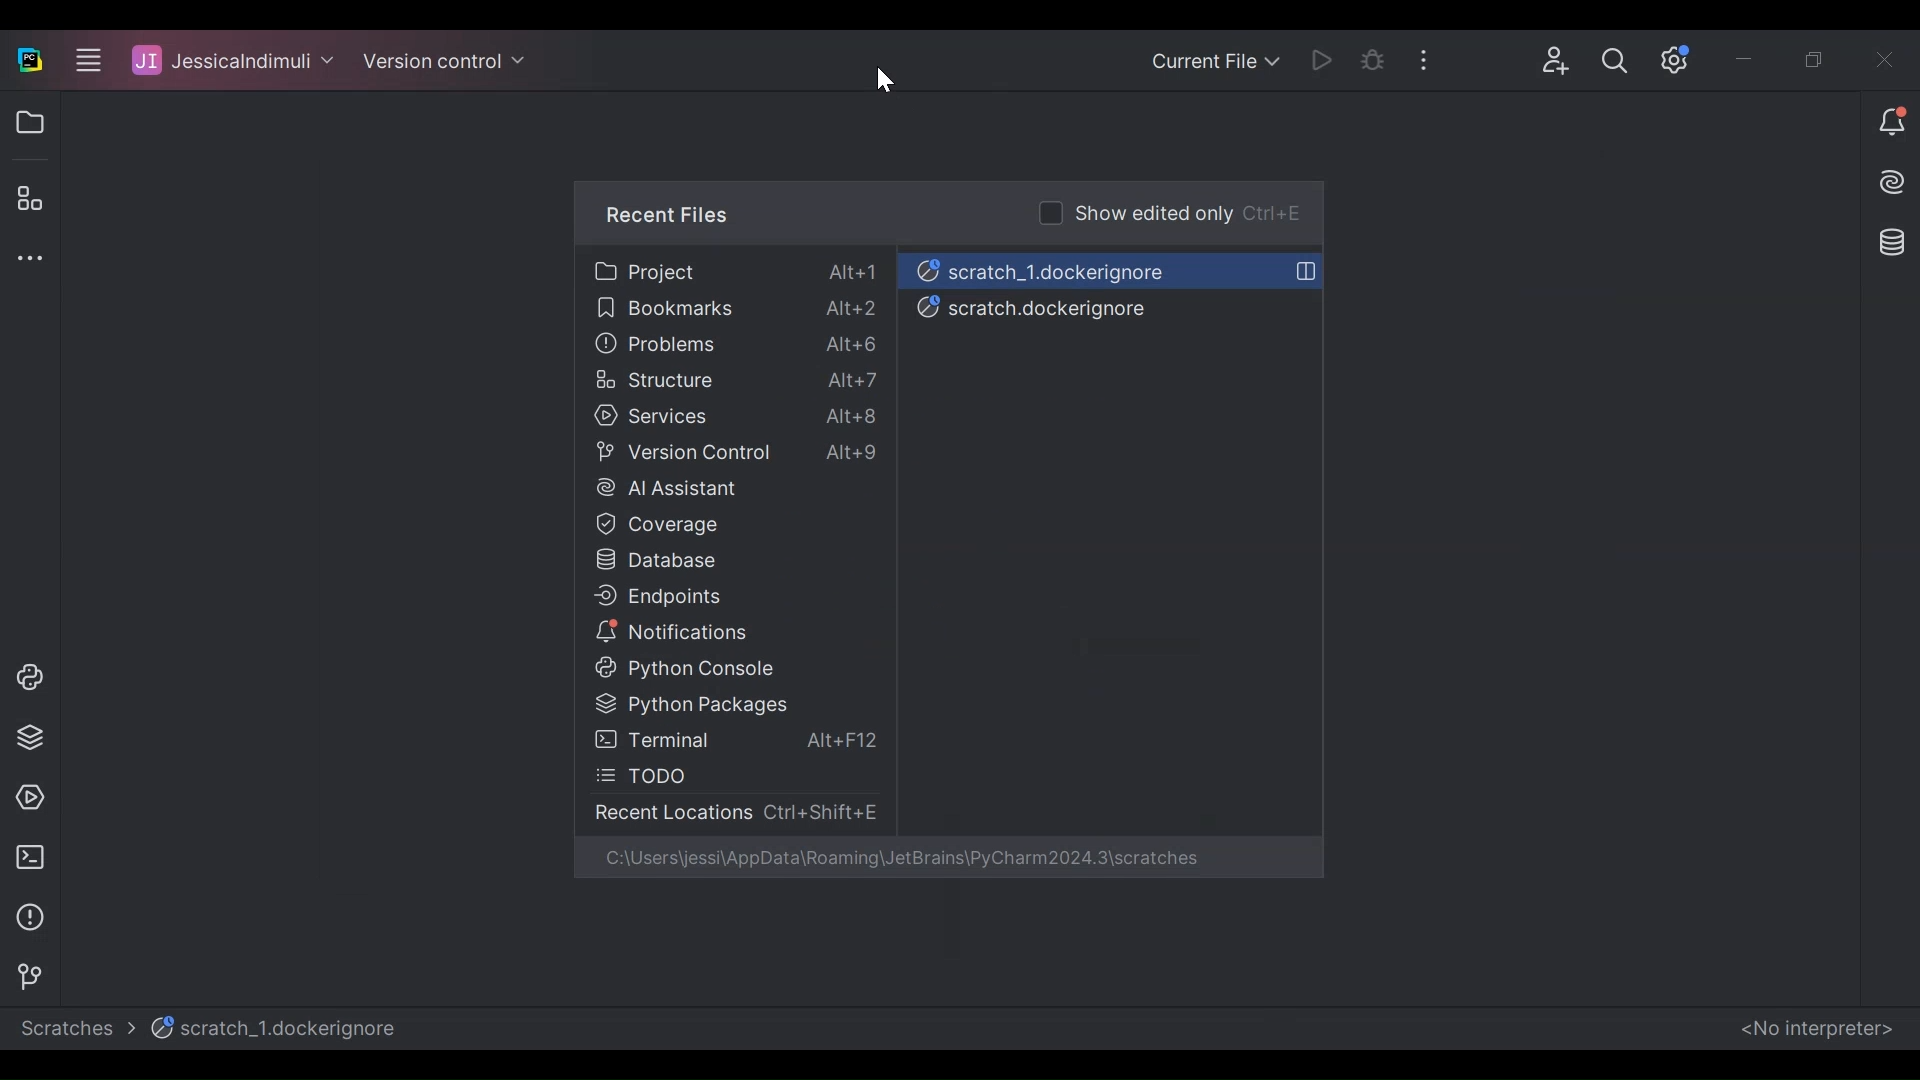 This screenshot has width=1920, height=1080. Describe the element at coordinates (731, 669) in the screenshot. I see `Python Console` at that location.